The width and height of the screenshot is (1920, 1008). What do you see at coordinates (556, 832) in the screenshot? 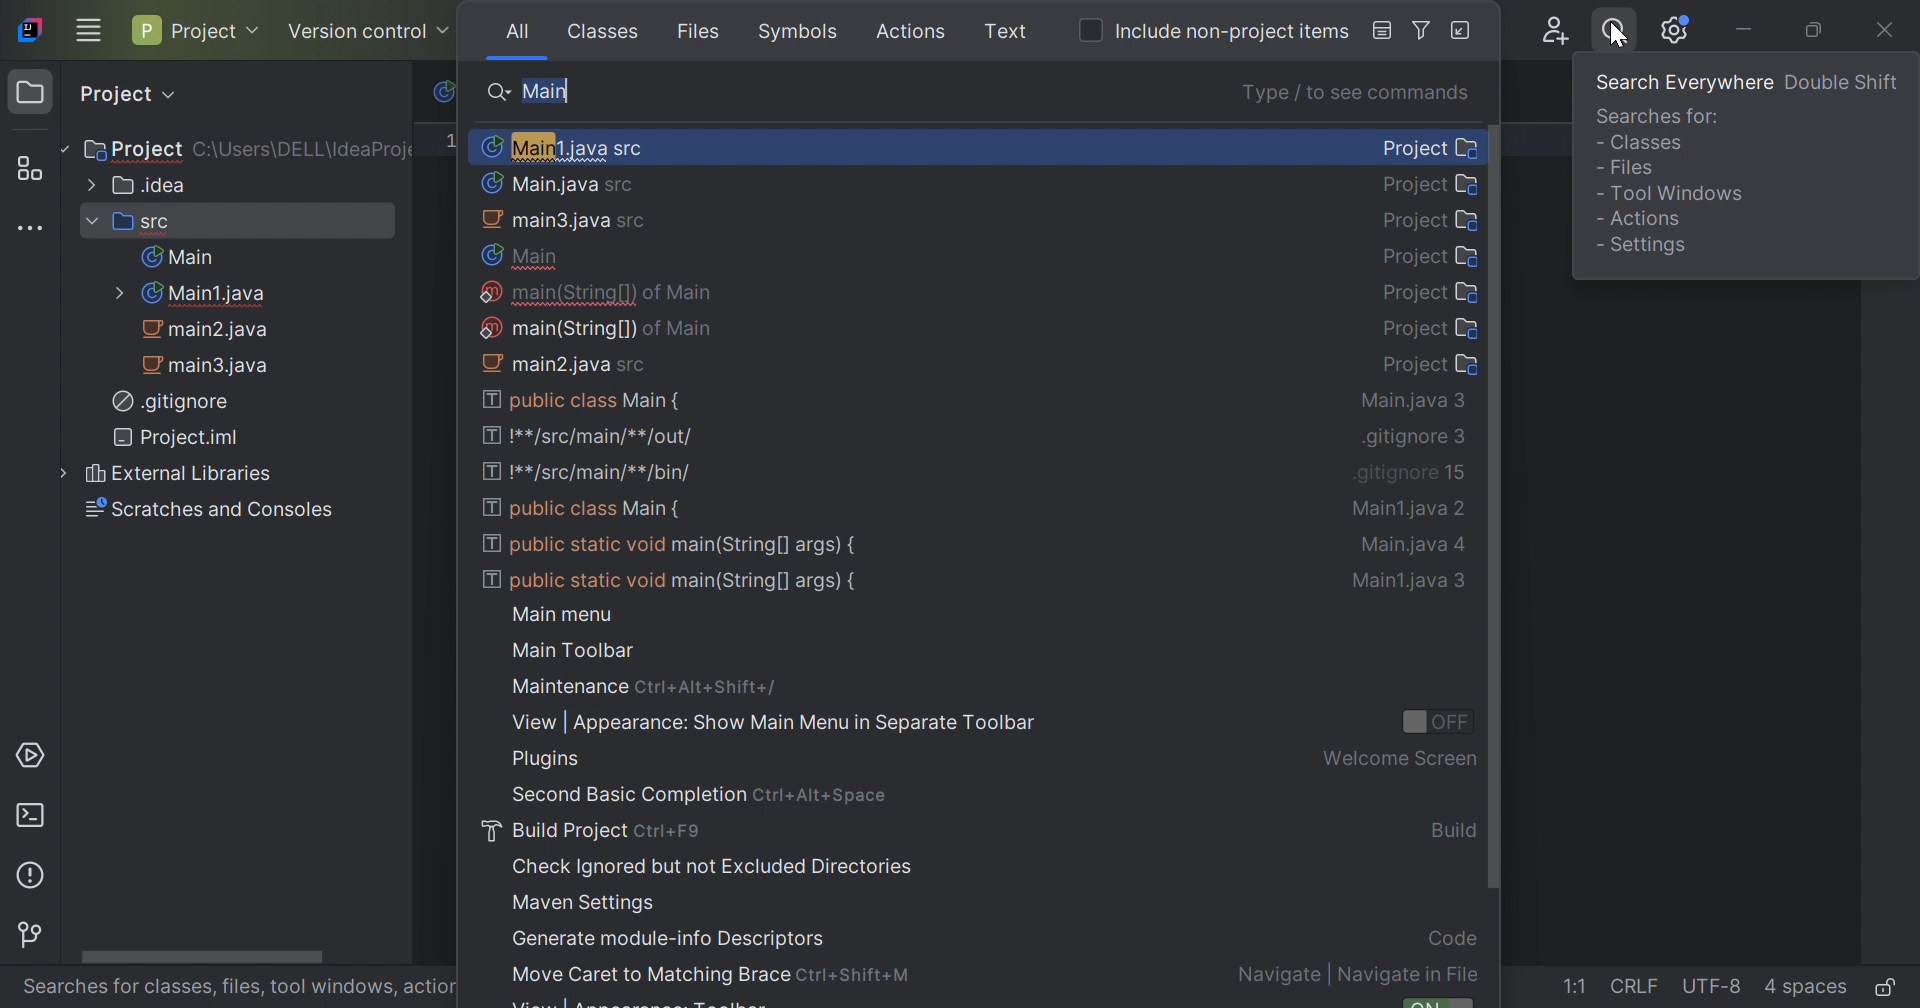
I see `Build Project` at bounding box center [556, 832].